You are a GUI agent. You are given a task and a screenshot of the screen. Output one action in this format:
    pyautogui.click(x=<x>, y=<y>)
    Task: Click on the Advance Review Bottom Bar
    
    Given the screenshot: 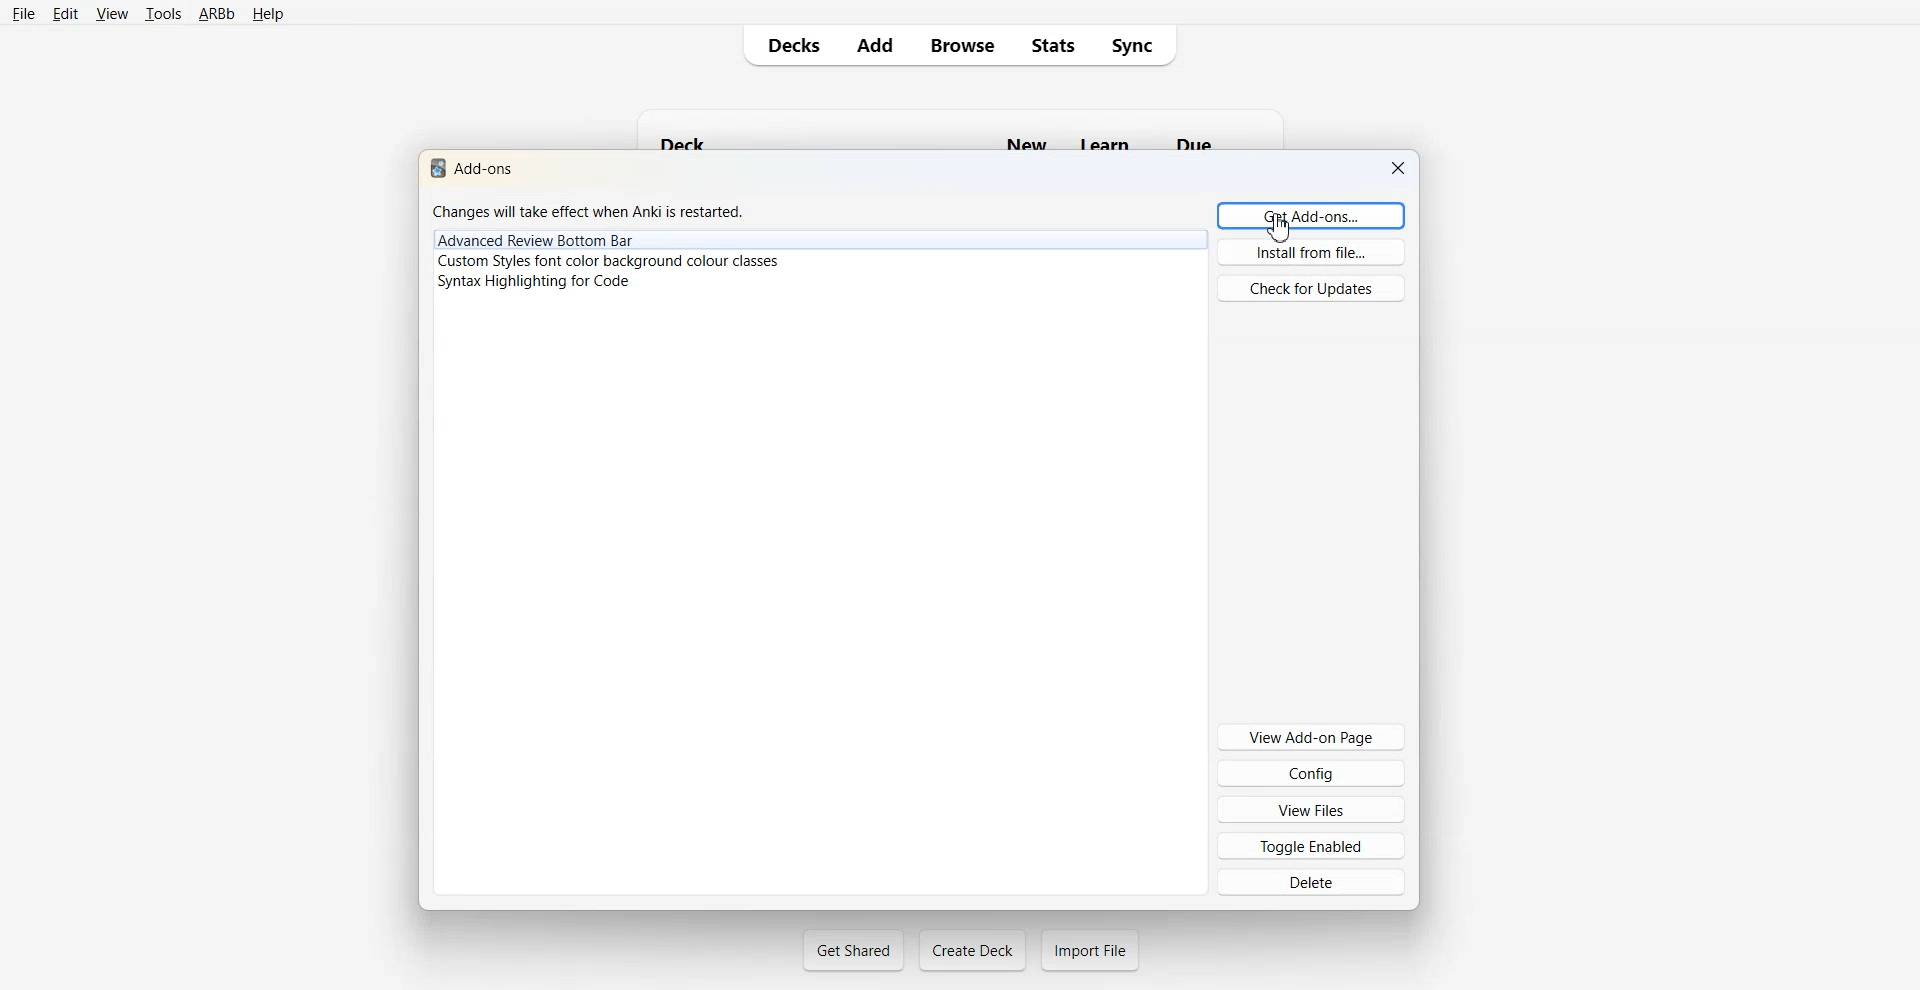 What is the action you would take?
    pyautogui.click(x=821, y=239)
    